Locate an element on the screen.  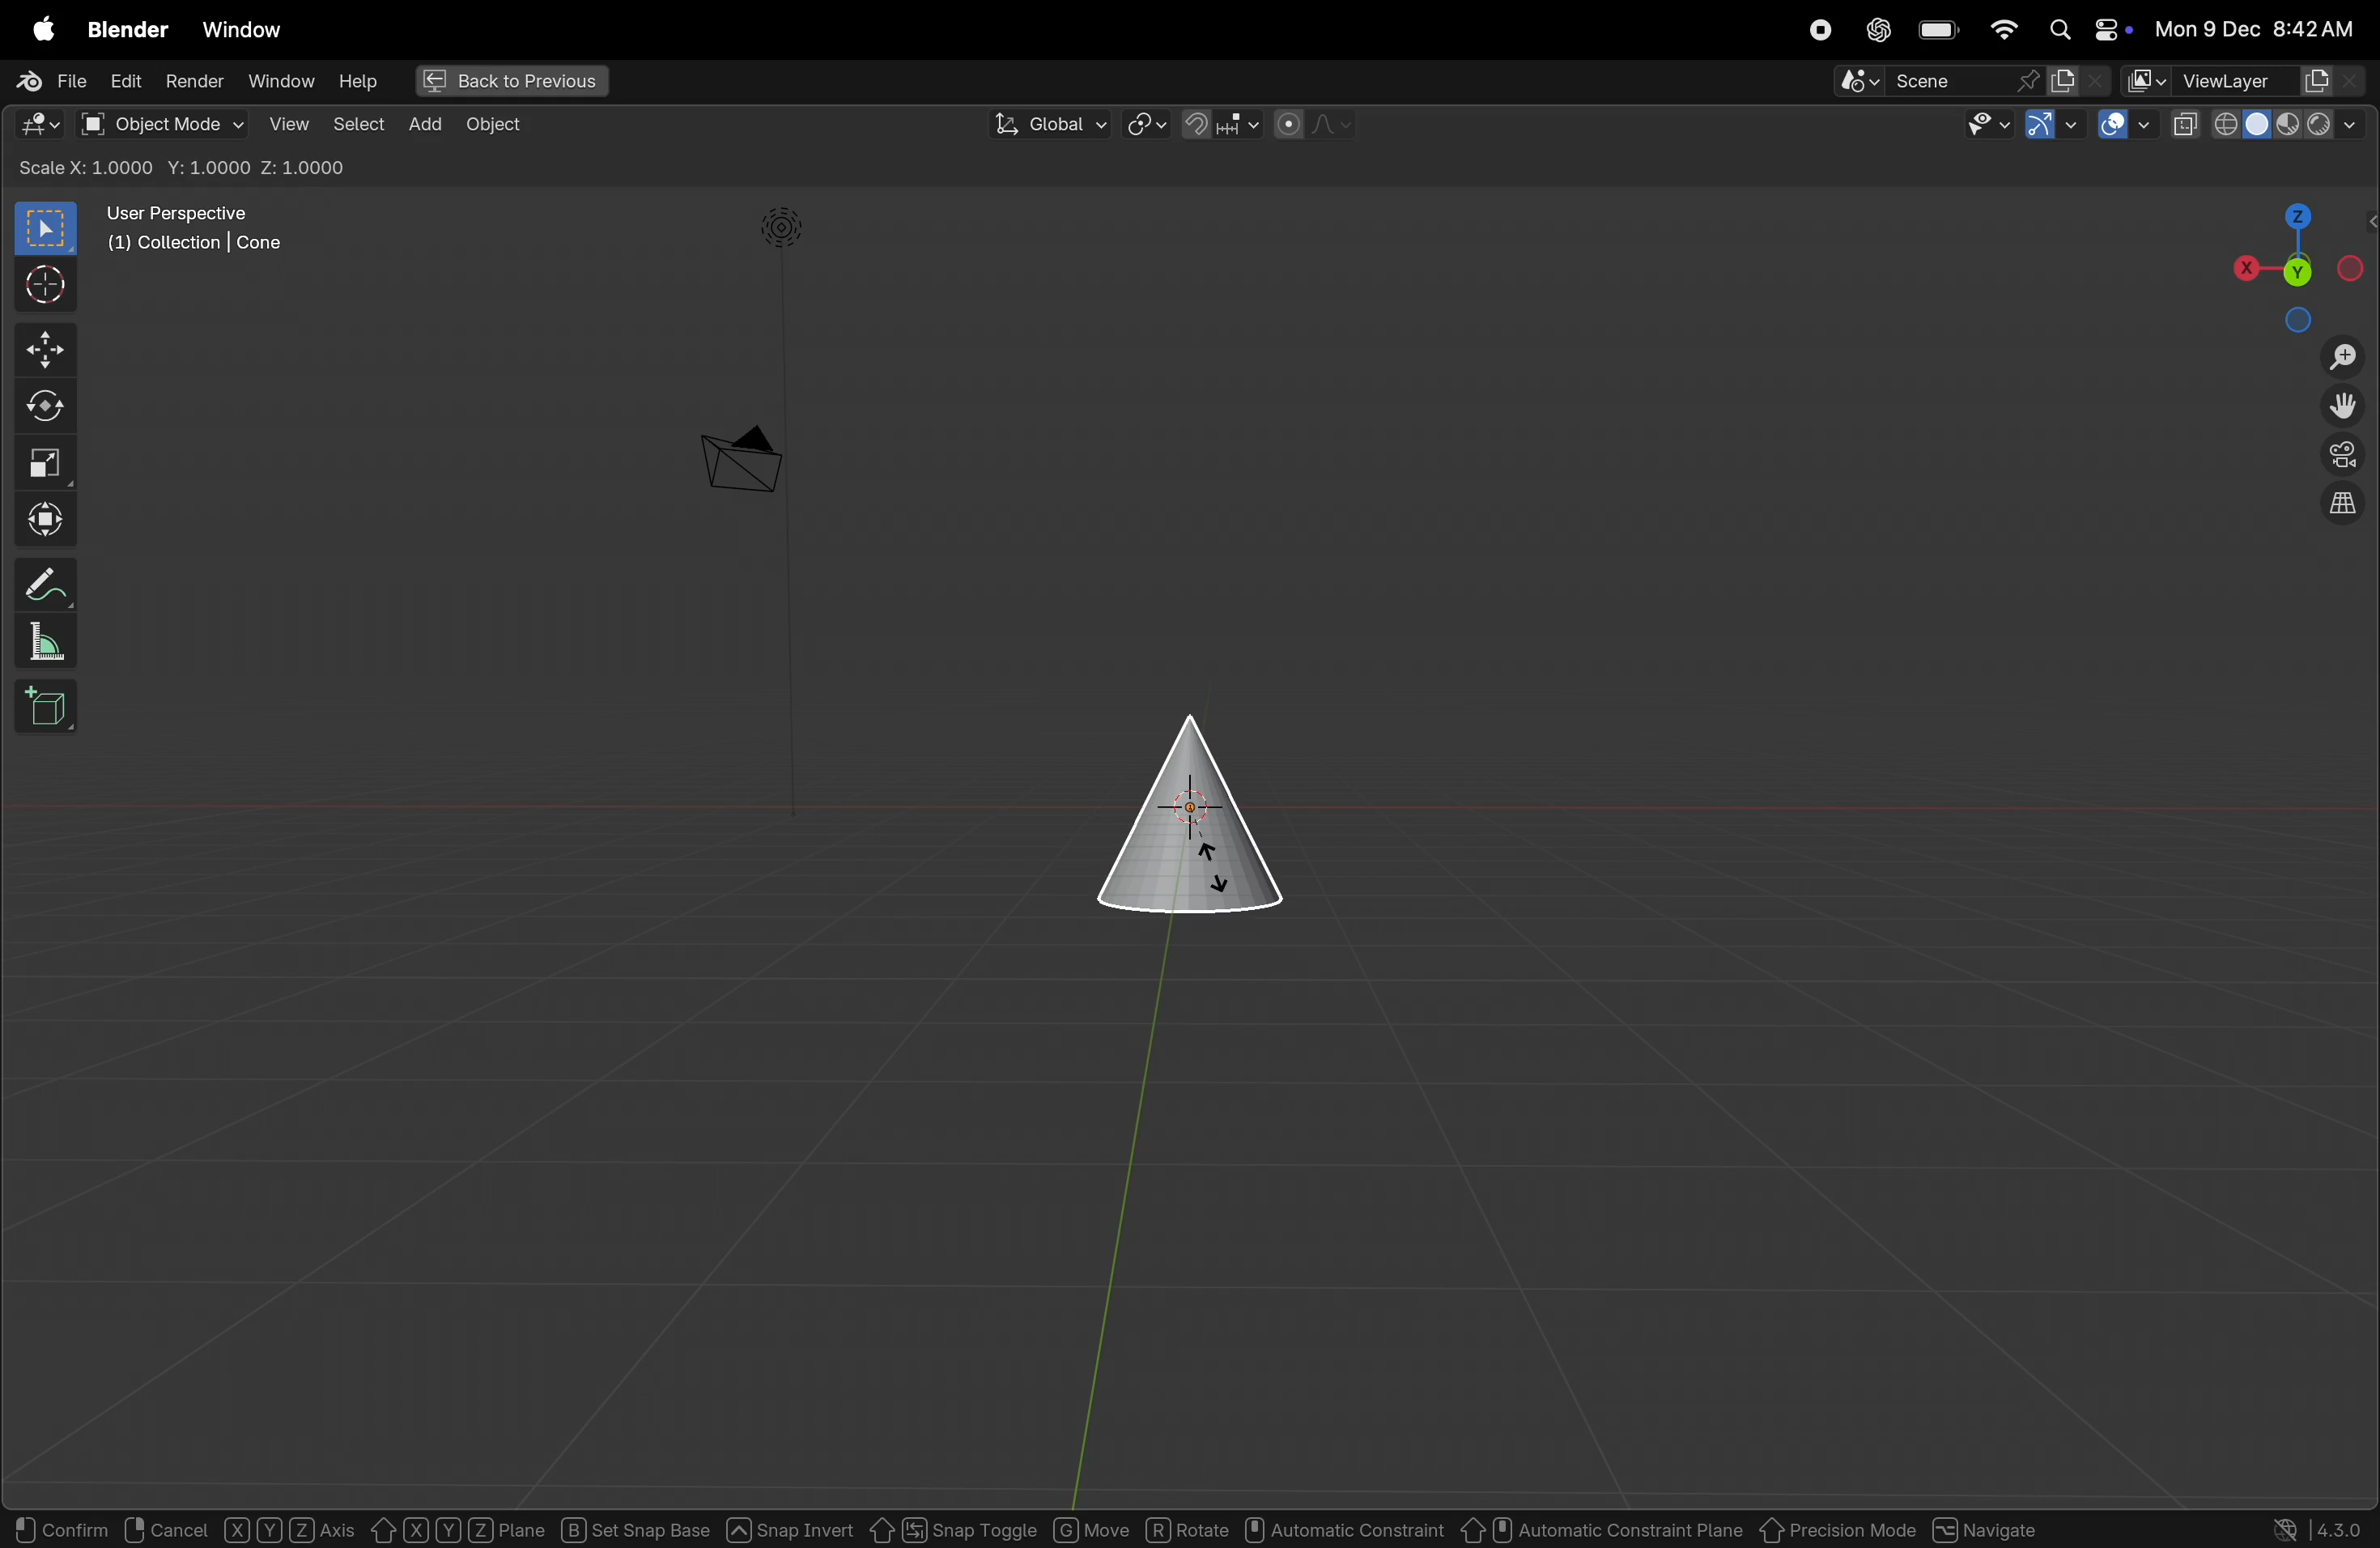
view layer is located at coordinates (2248, 76).